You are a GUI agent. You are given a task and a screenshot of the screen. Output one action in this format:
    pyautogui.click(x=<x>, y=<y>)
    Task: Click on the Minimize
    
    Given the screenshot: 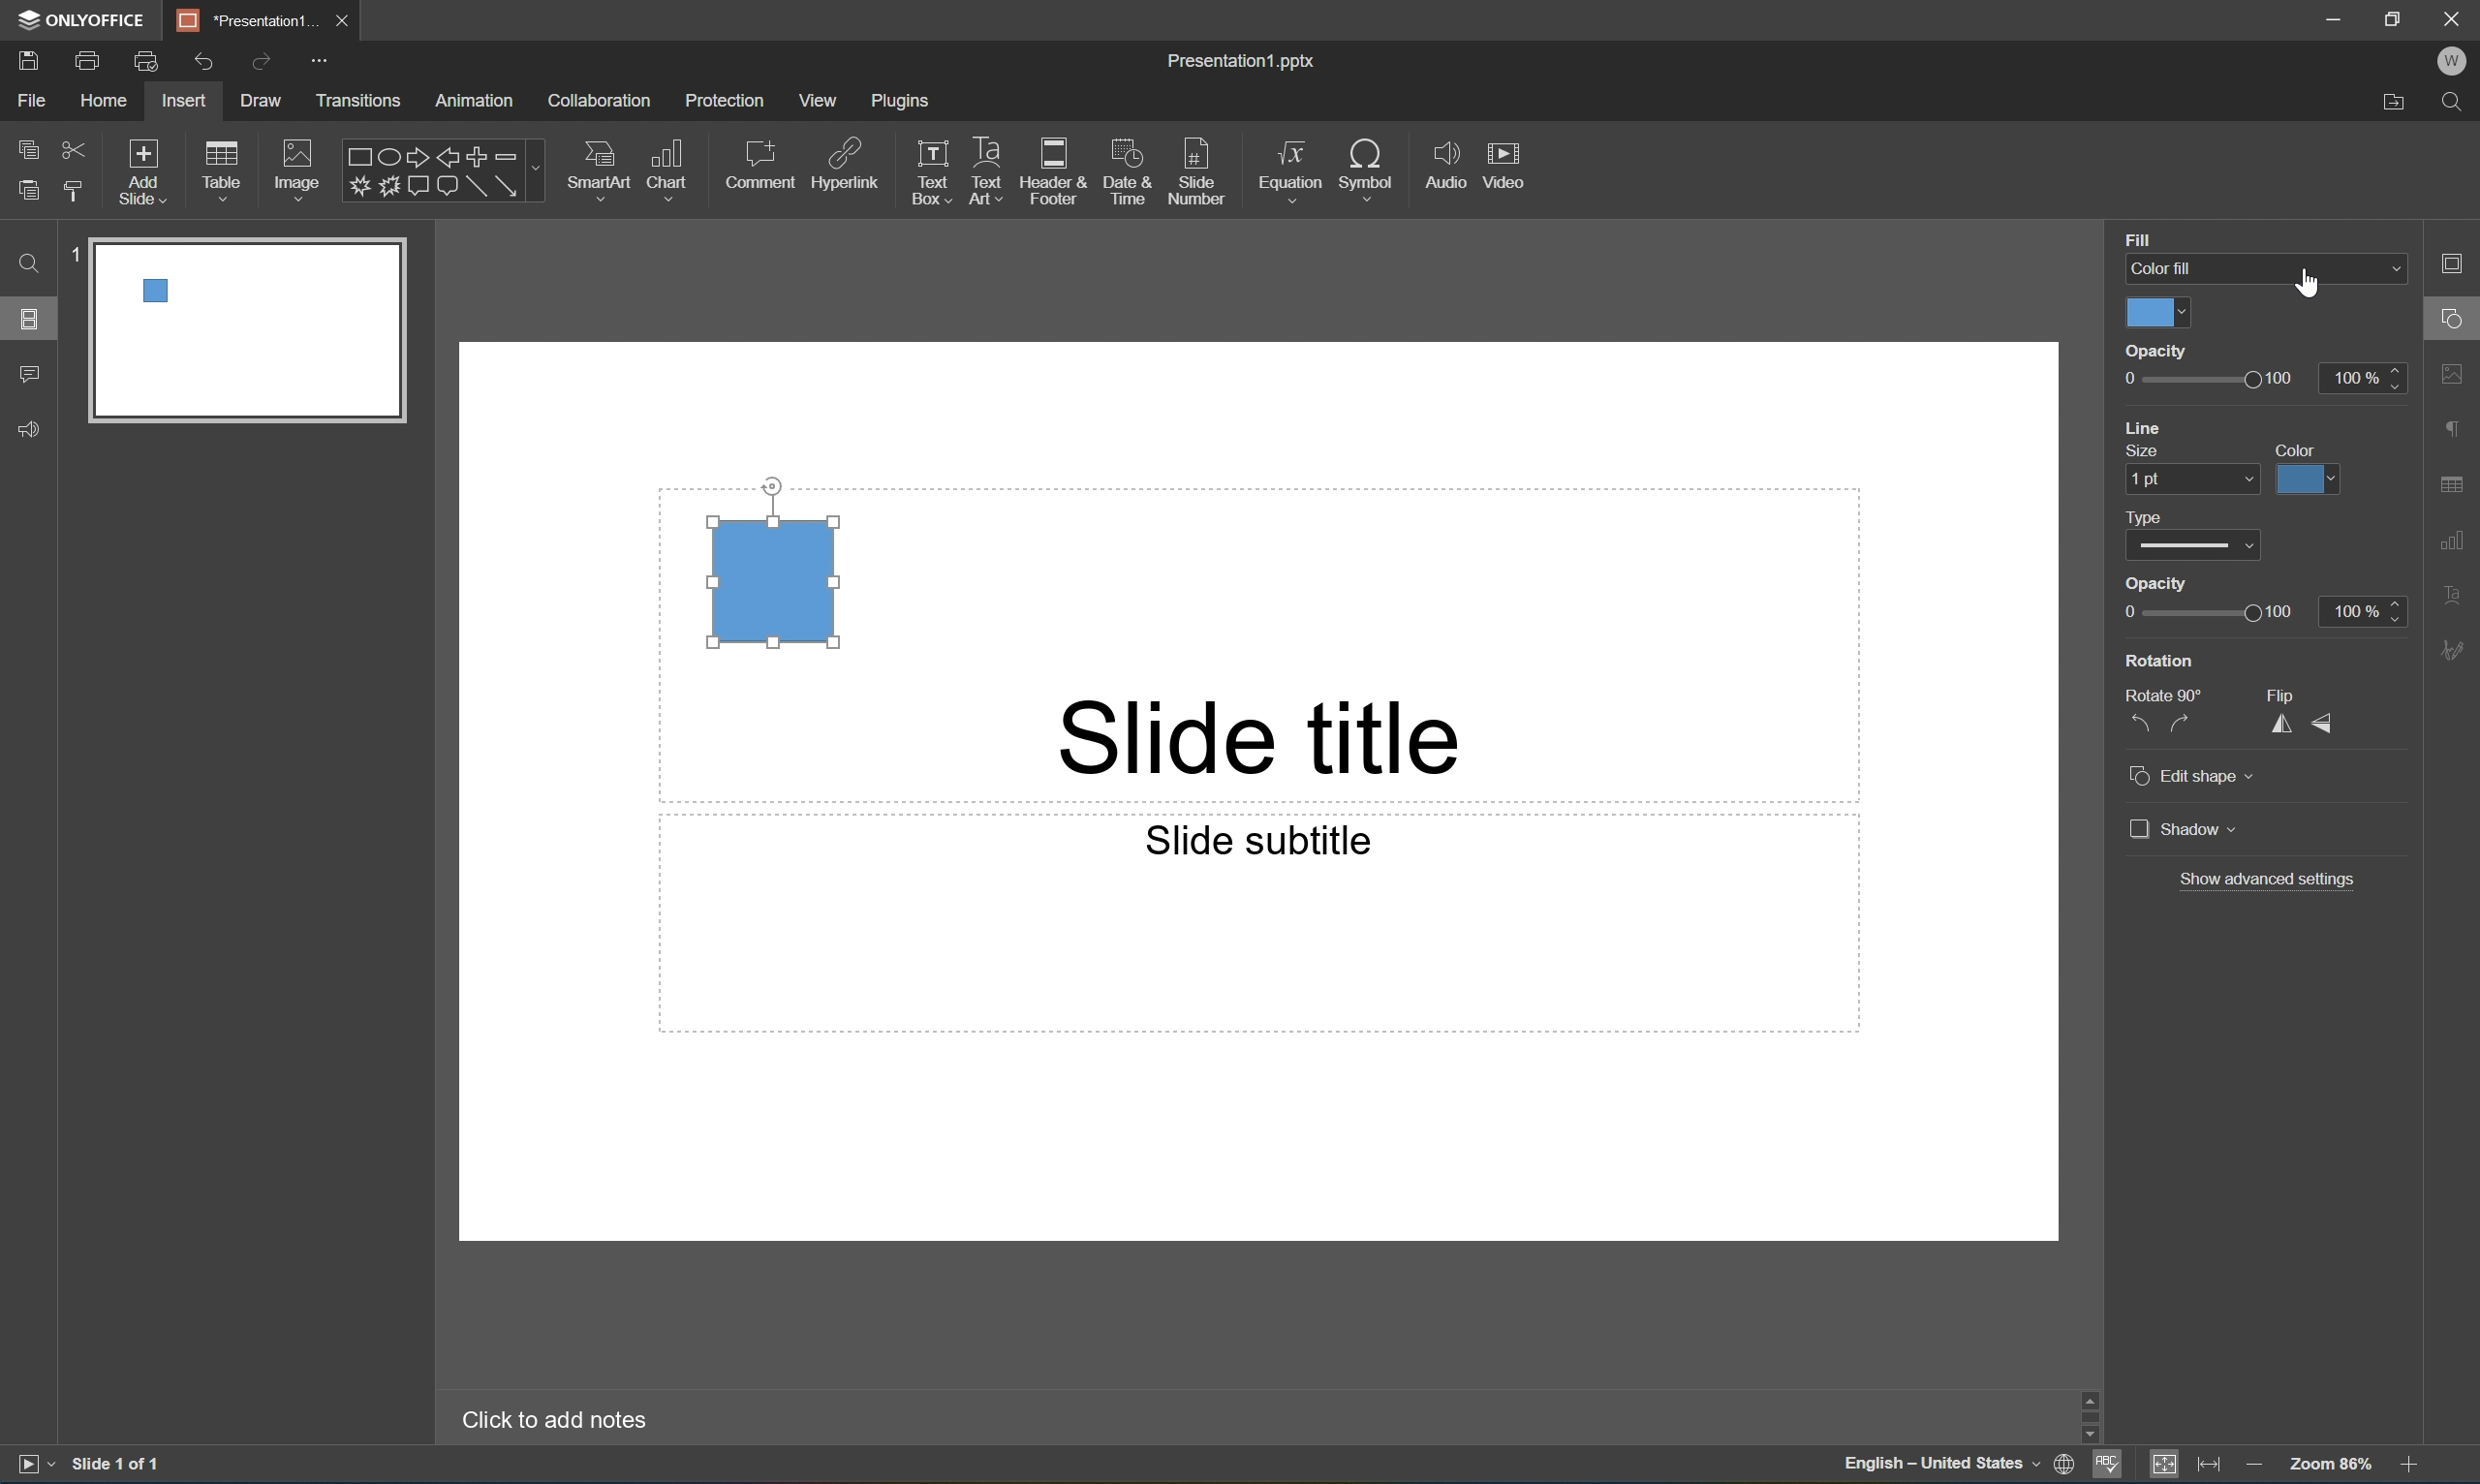 What is the action you would take?
    pyautogui.click(x=2334, y=16)
    